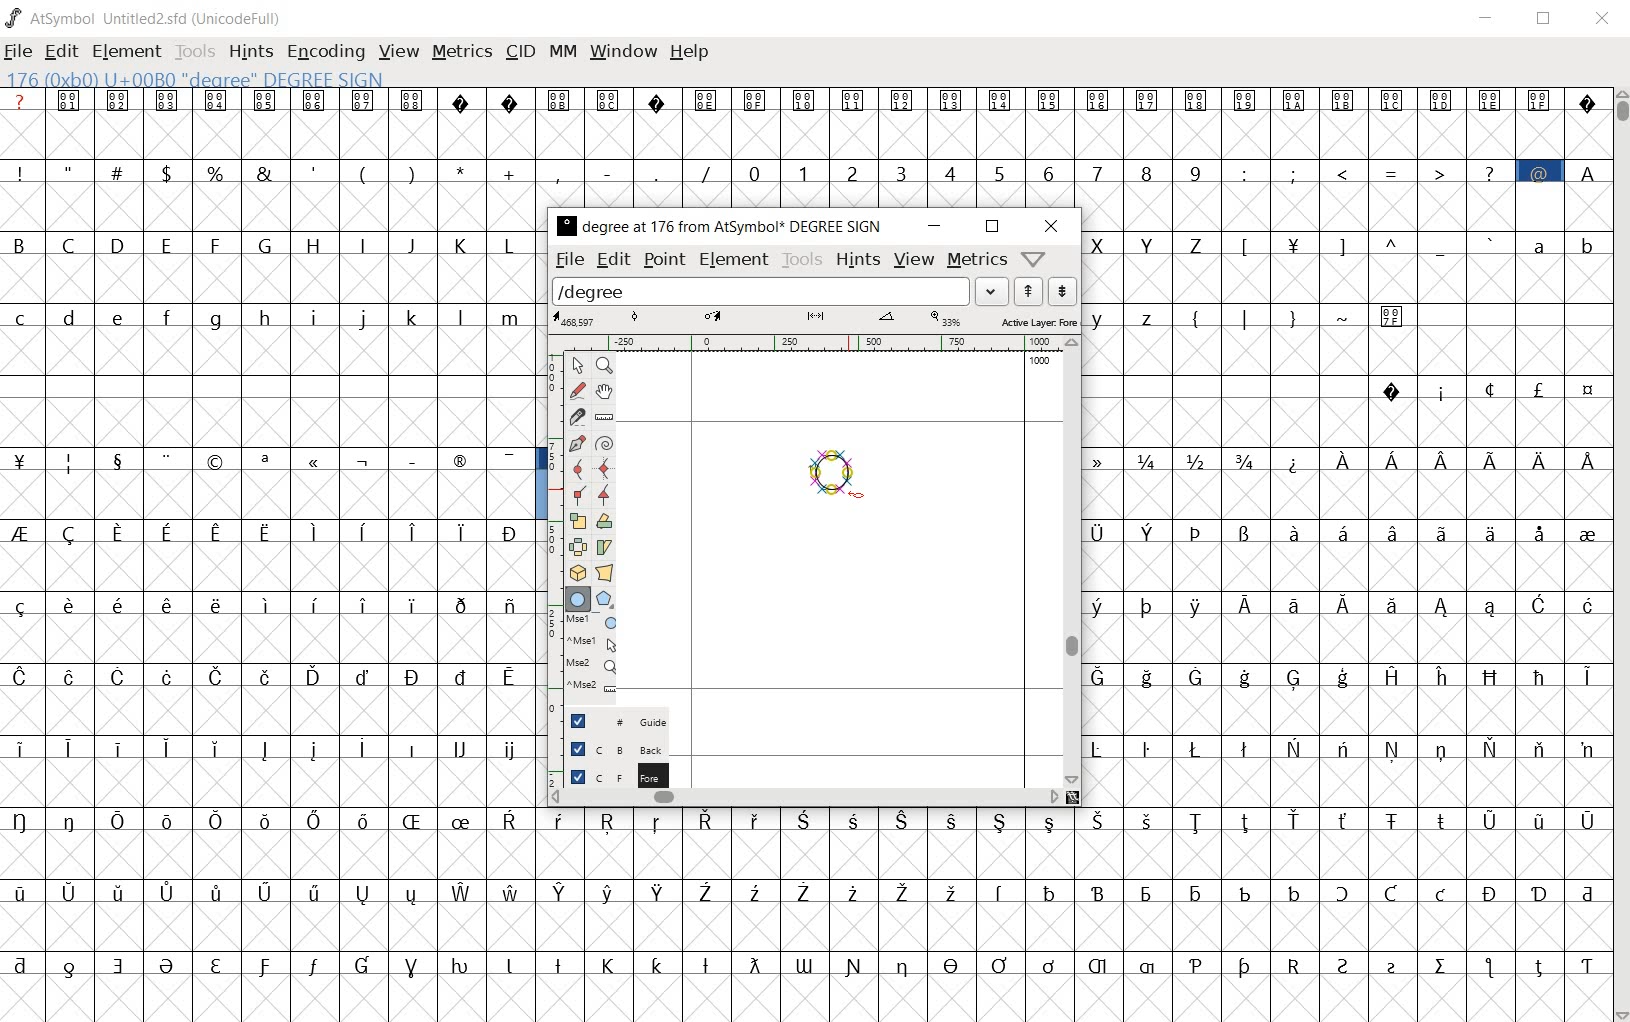 This screenshot has width=1630, height=1022. What do you see at coordinates (1486, 389) in the screenshot?
I see `special characters` at bounding box center [1486, 389].